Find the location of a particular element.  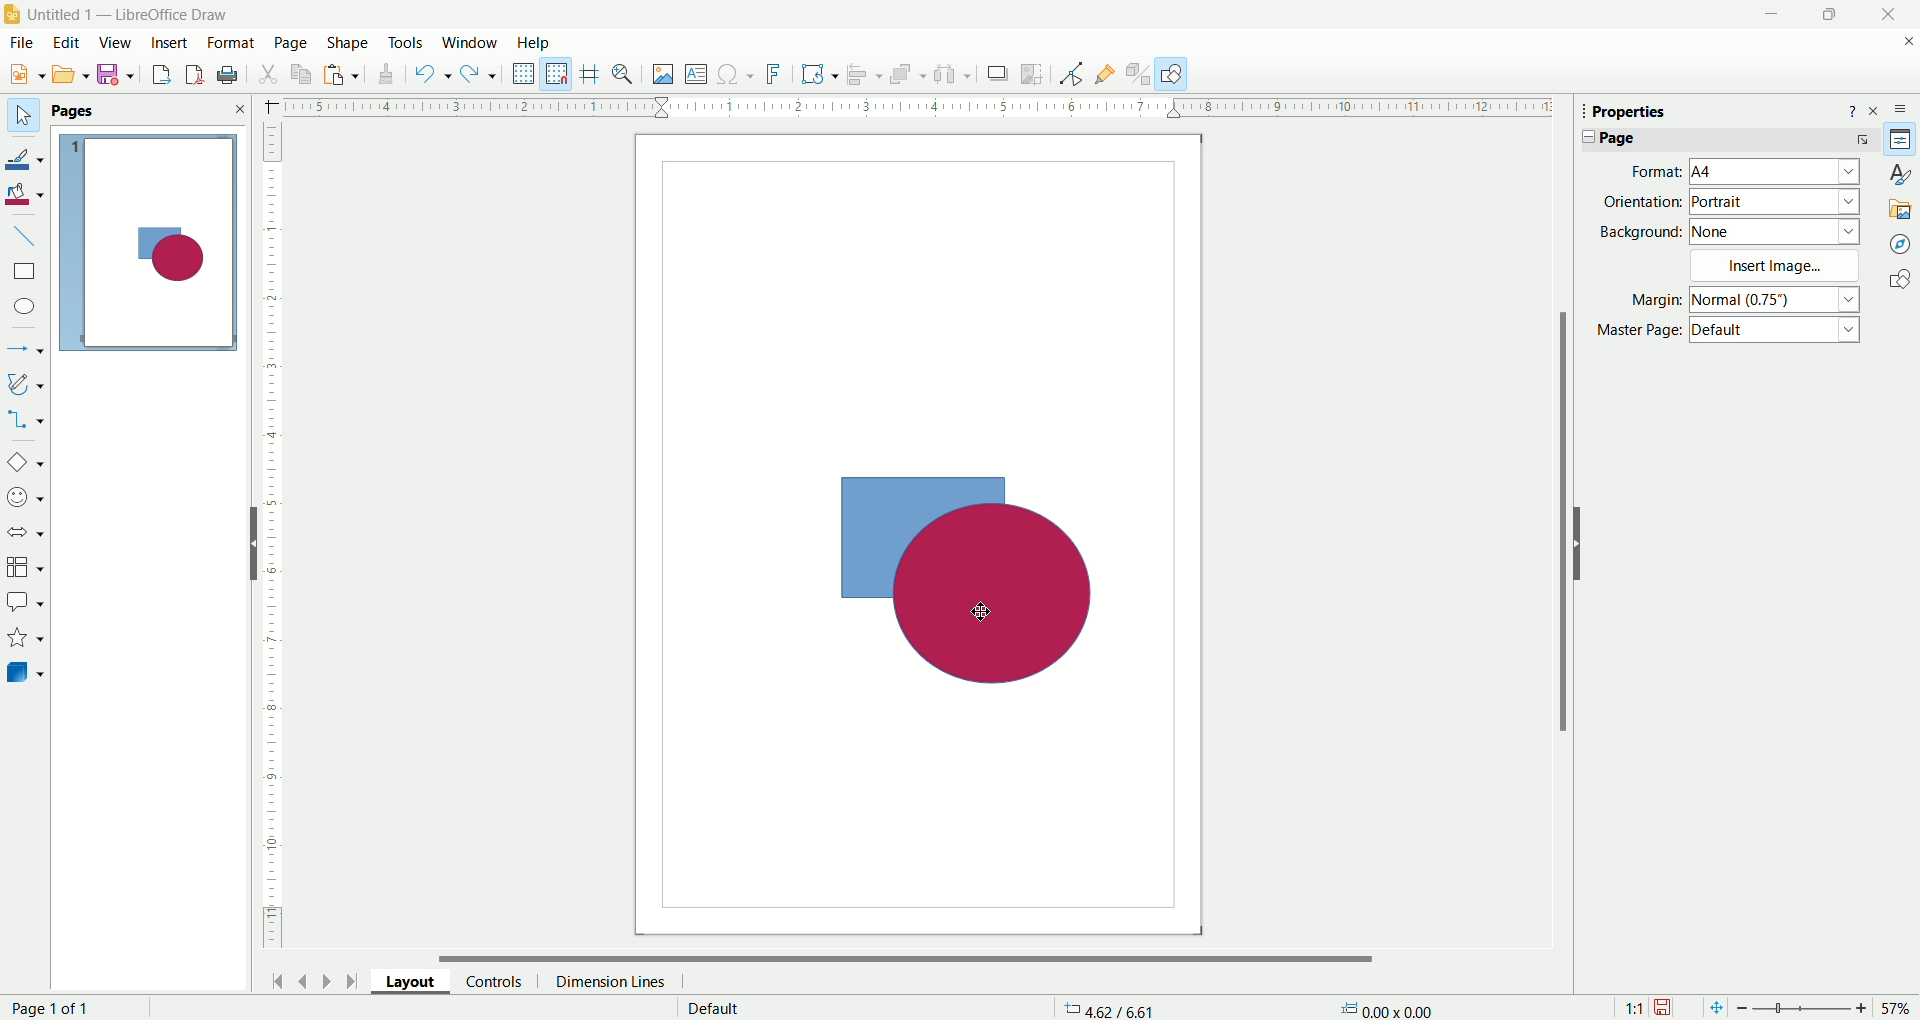

previous page is located at coordinates (305, 978).